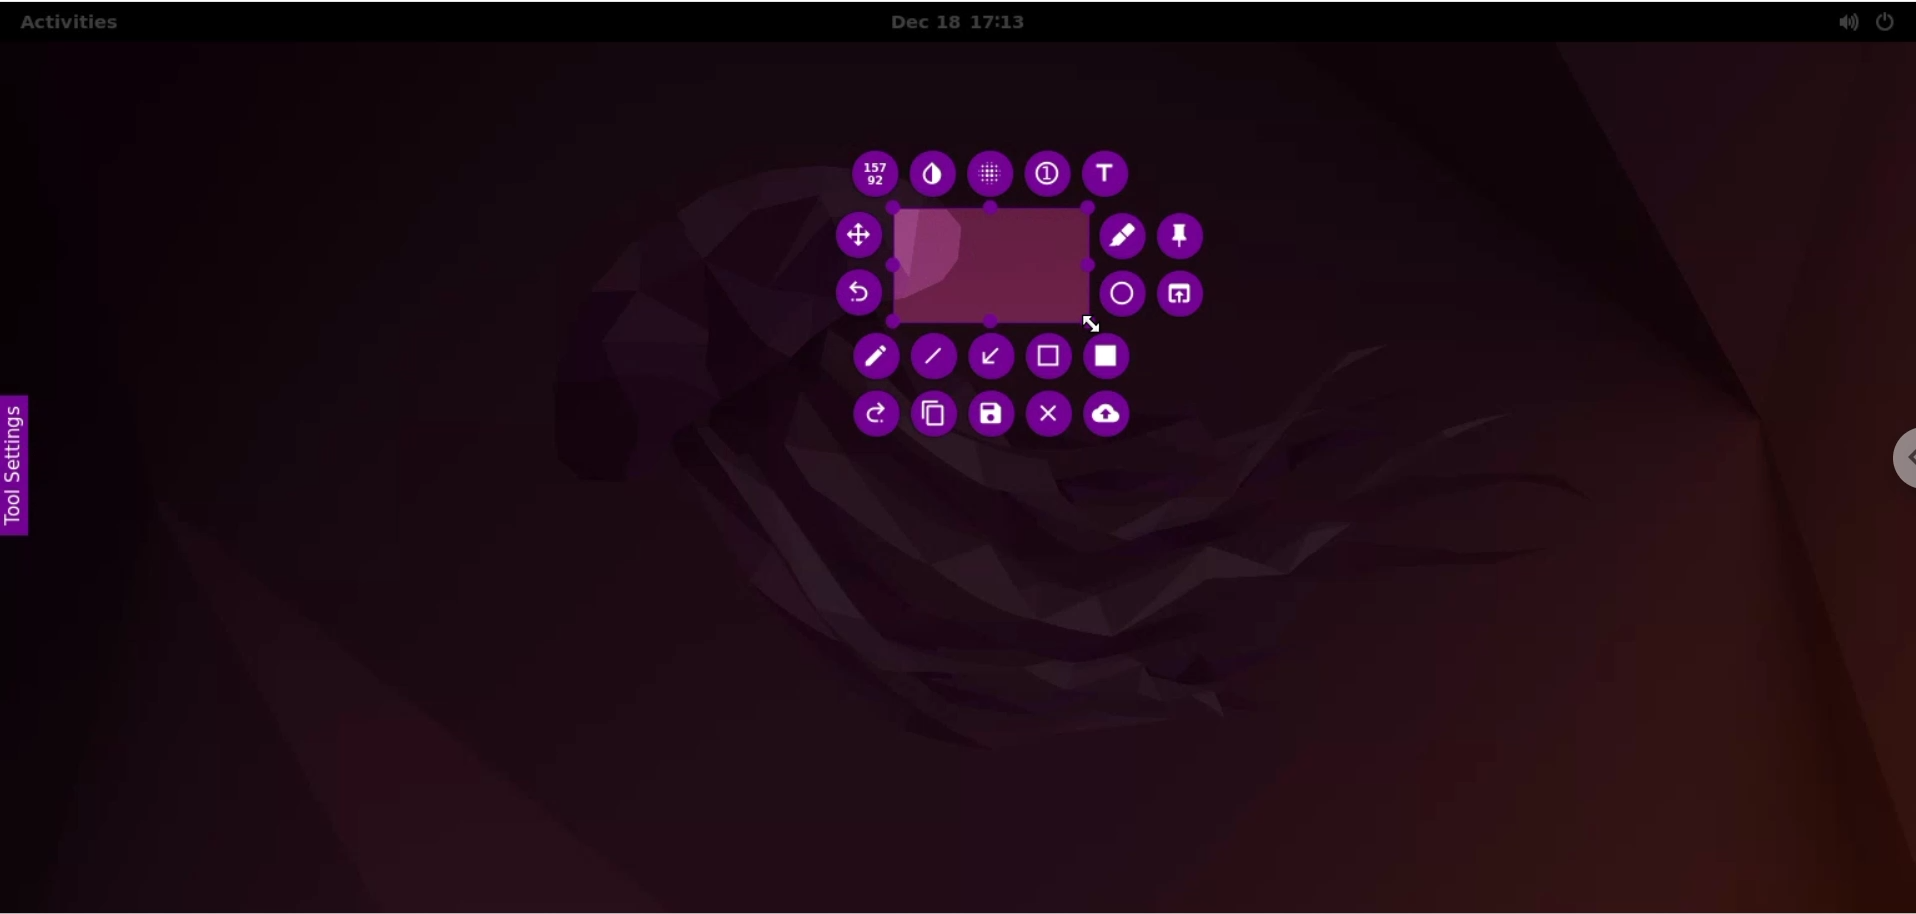 The image size is (1916, 914). Describe the element at coordinates (1897, 460) in the screenshot. I see `chrome settings` at that location.